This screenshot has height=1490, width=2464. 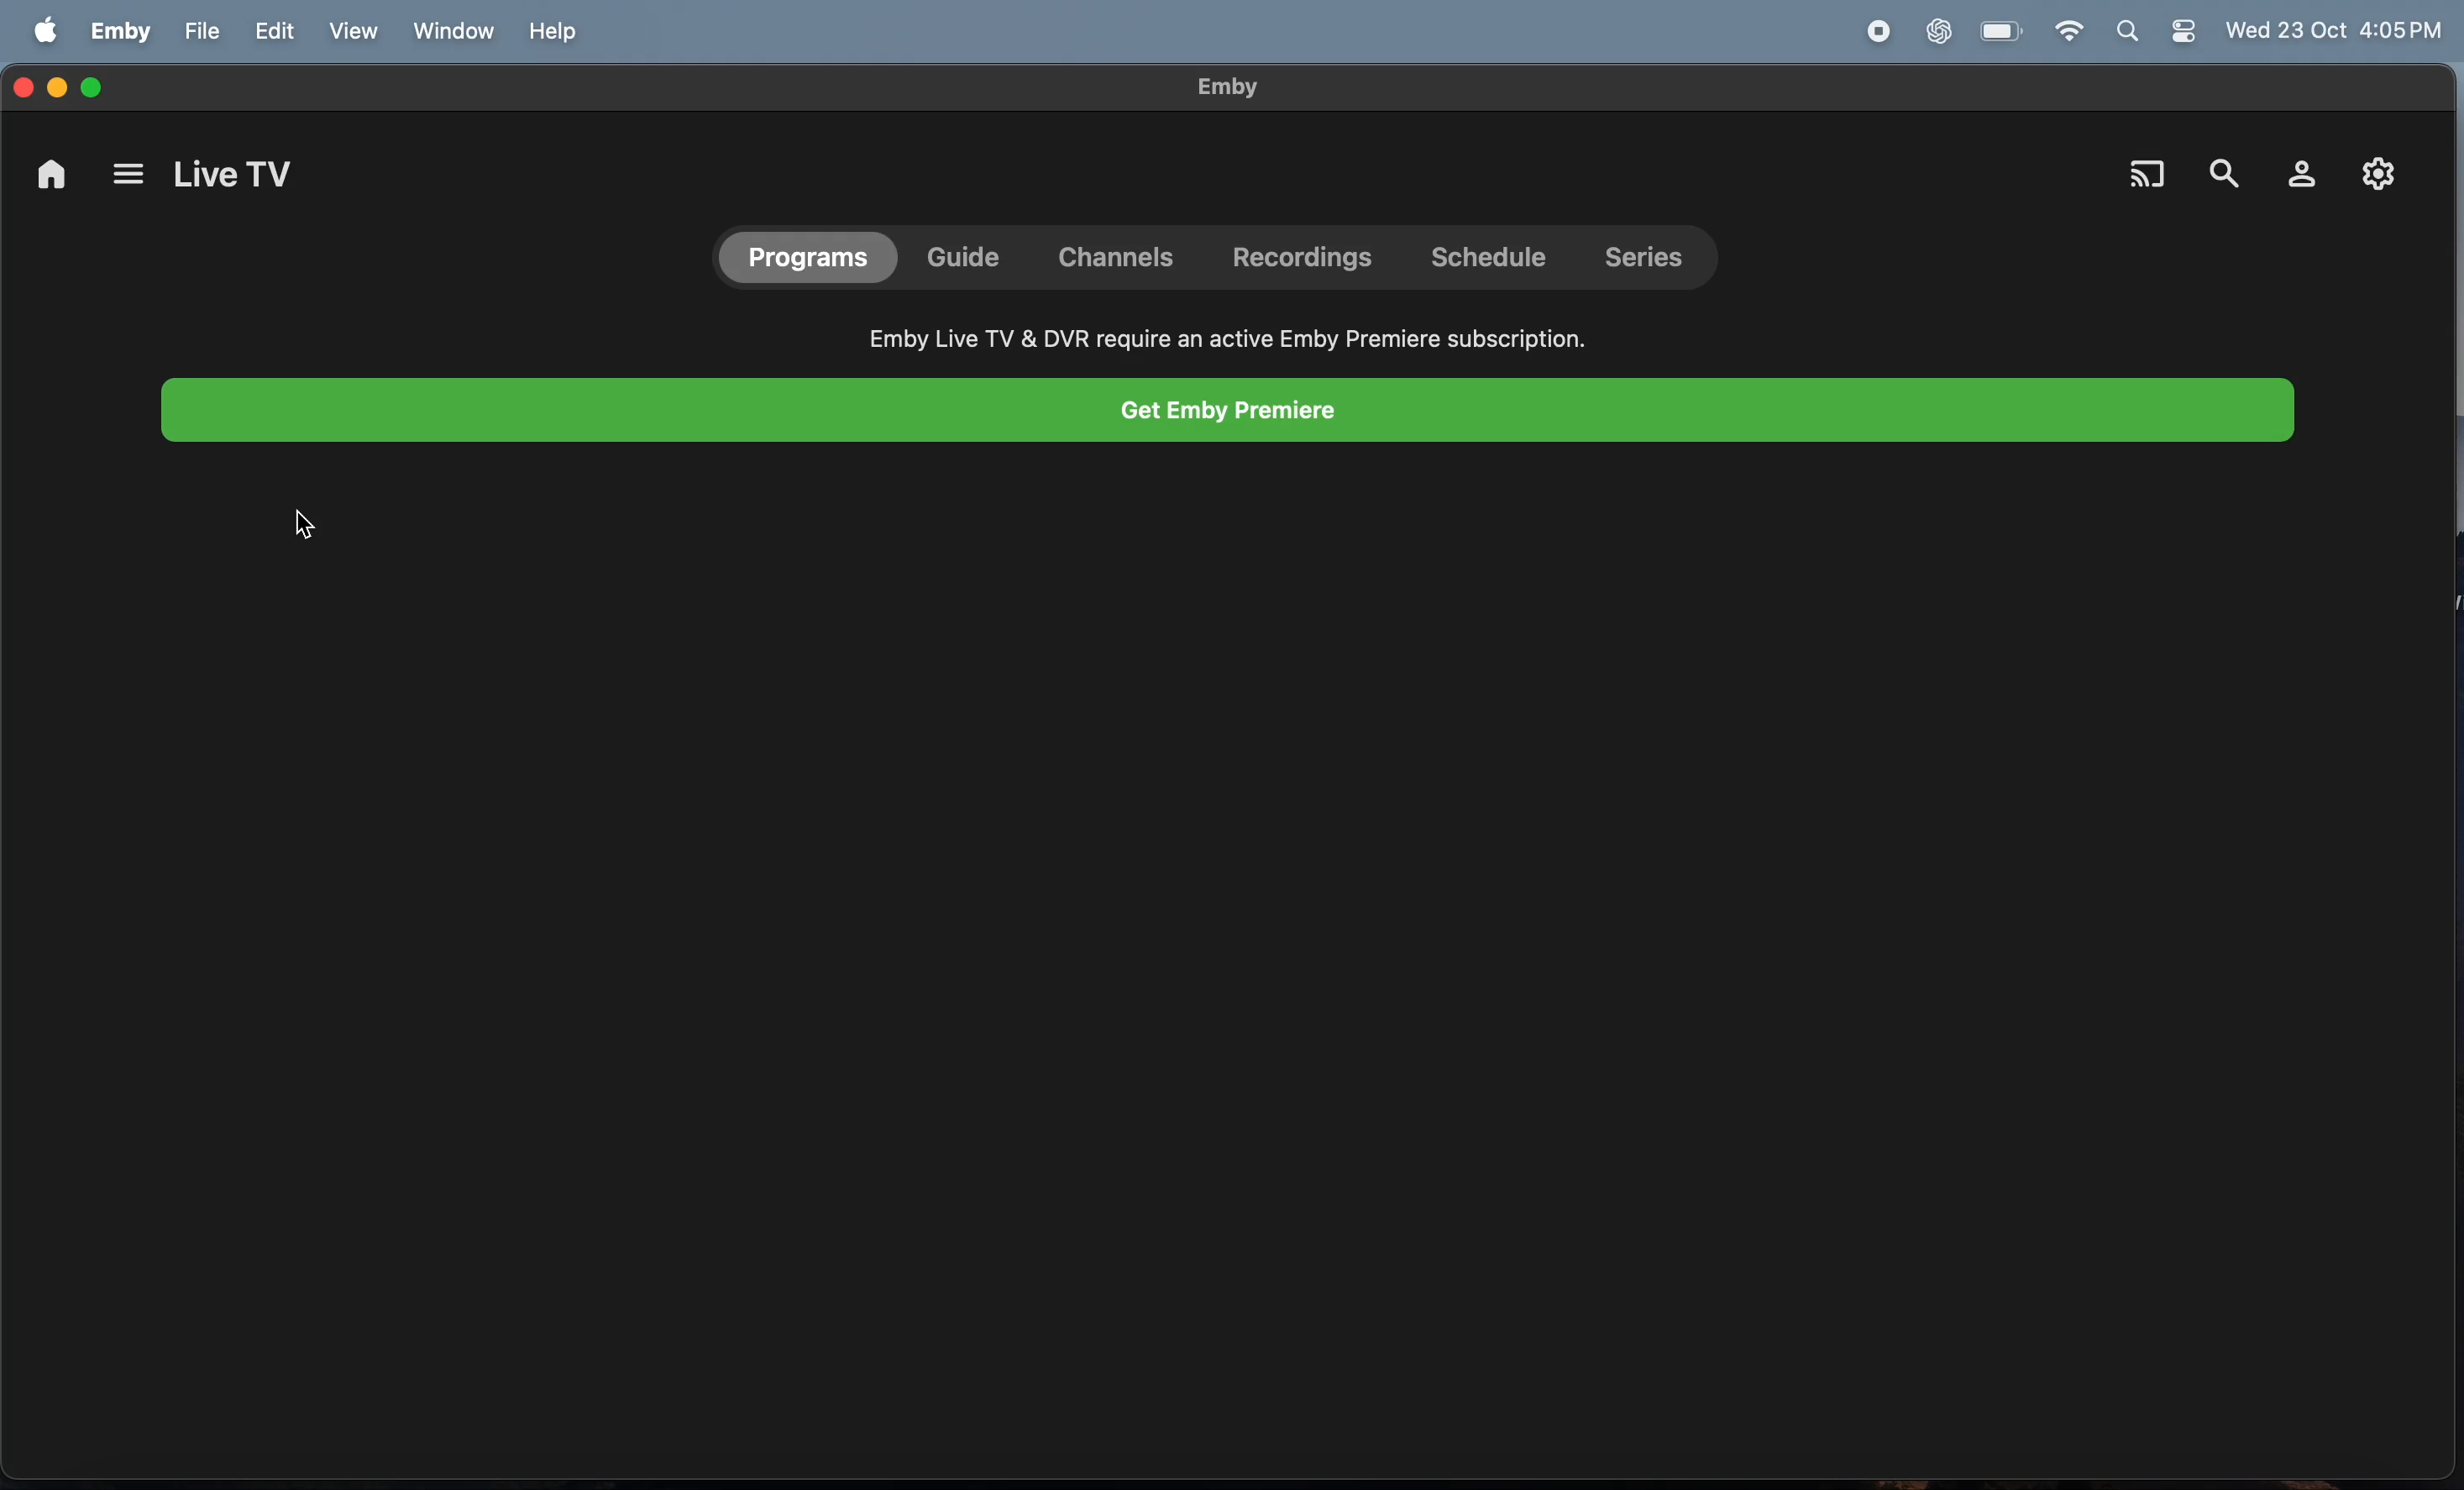 What do you see at coordinates (2066, 31) in the screenshot?
I see `wifi` at bounding box center [2066, 31].